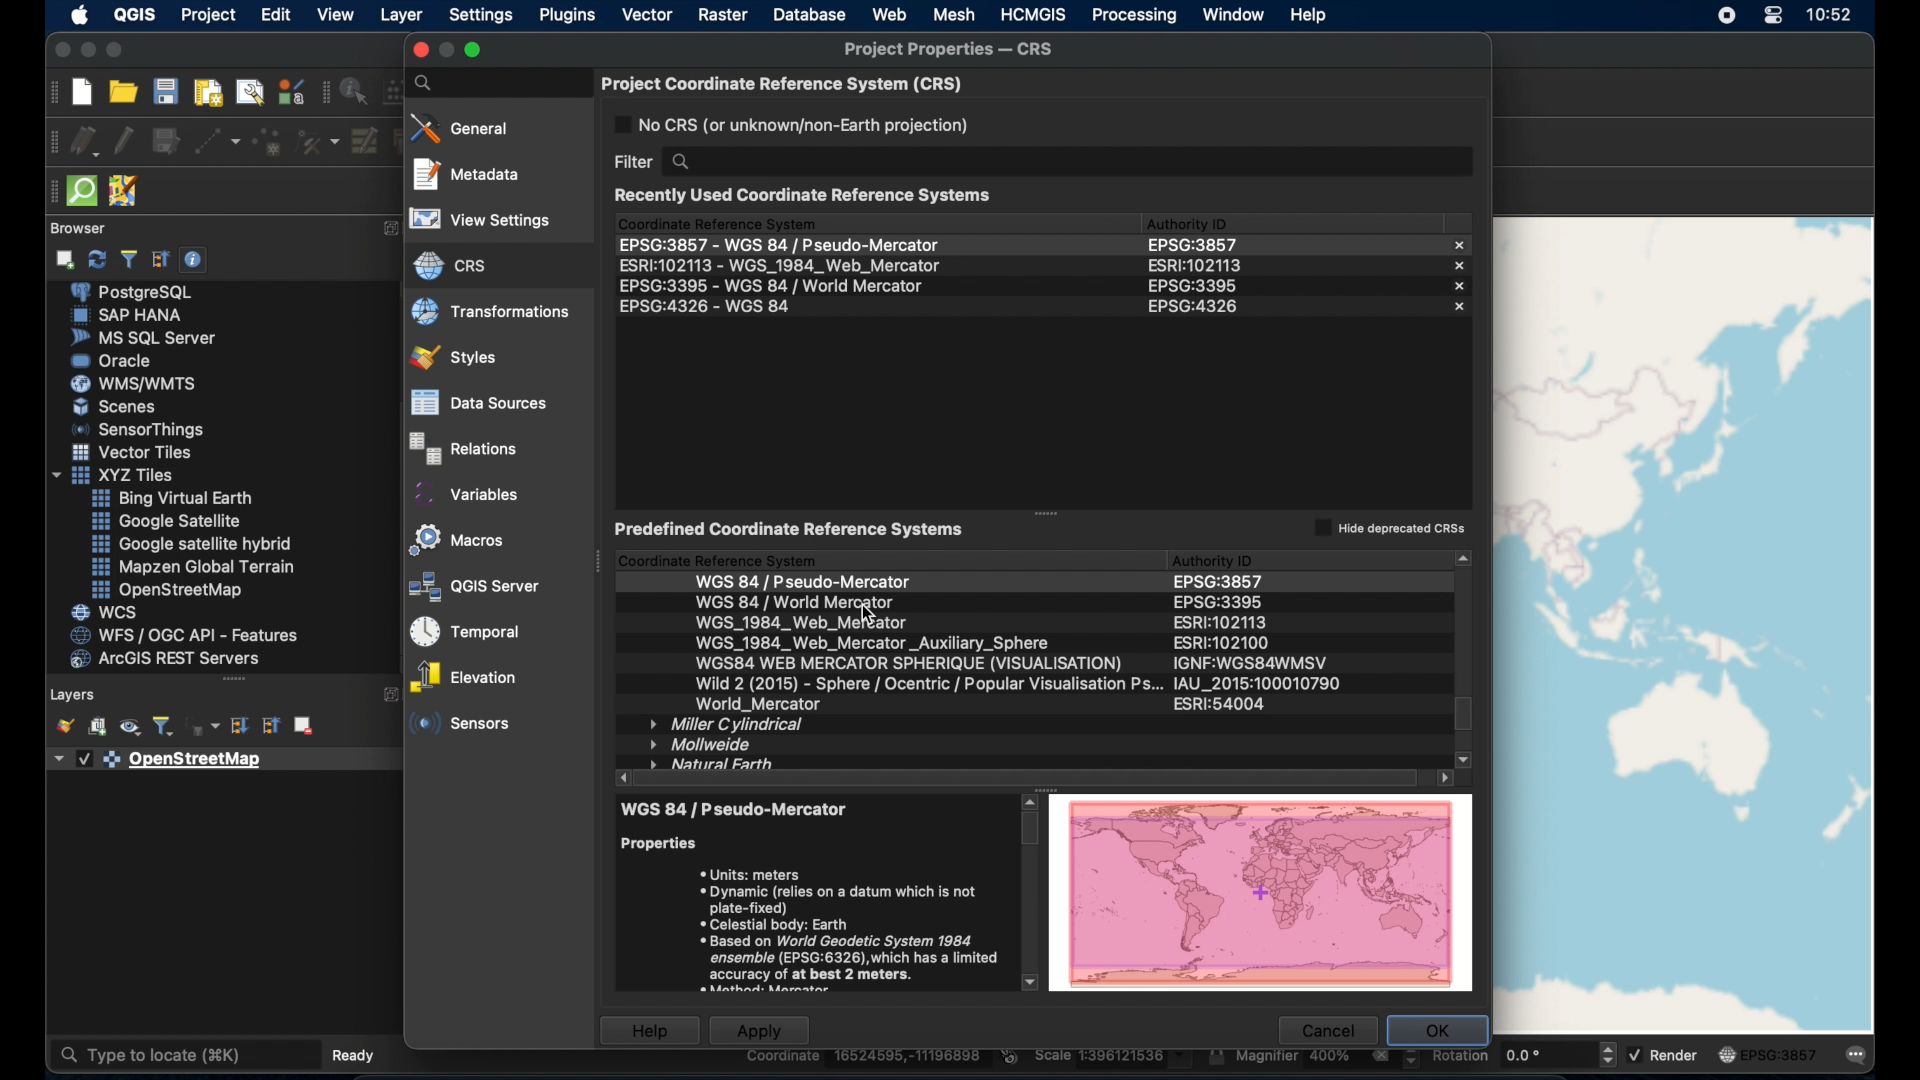 The width and height of the screenshot is (1920, 1080). What do you see at coordinates (741, 808) in the screenshot?
I see `wsg 84/ pseudo-mercator` at bounding box center [741, 808].